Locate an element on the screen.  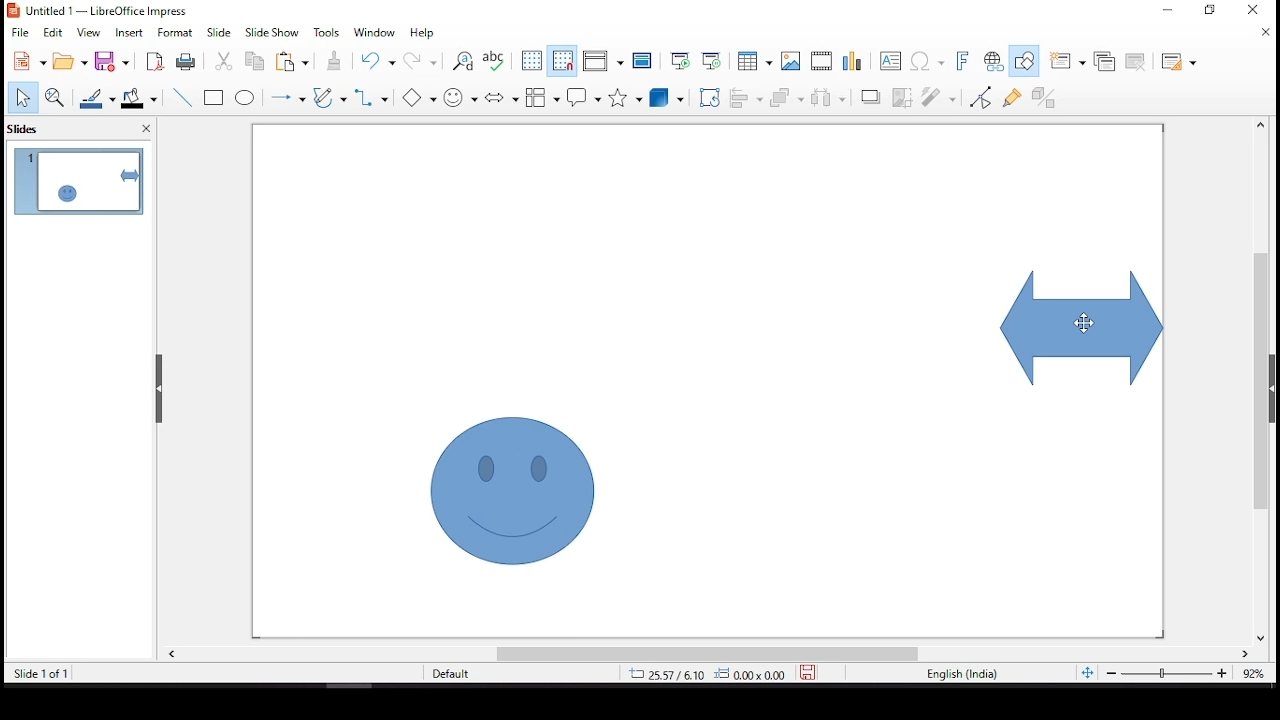
image is located at coordinates (791, 61).